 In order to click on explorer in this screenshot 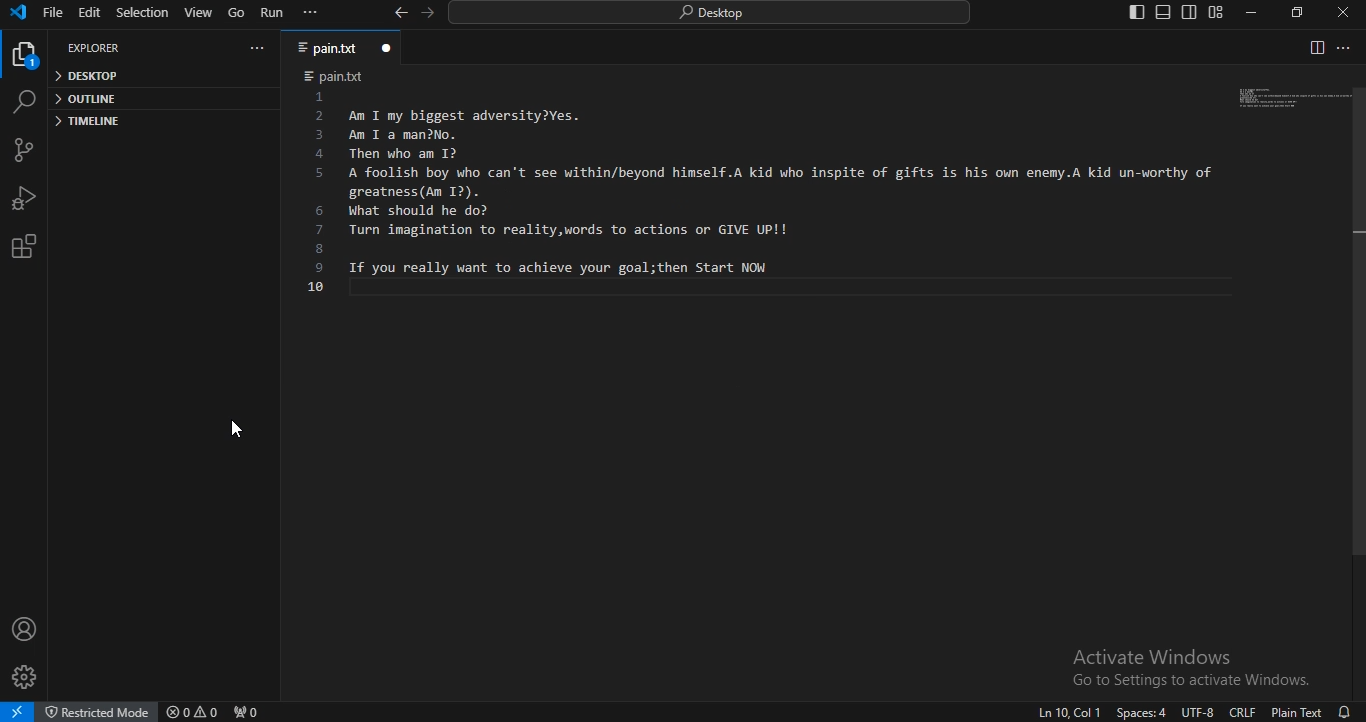, I will do `click(26, 58)`.